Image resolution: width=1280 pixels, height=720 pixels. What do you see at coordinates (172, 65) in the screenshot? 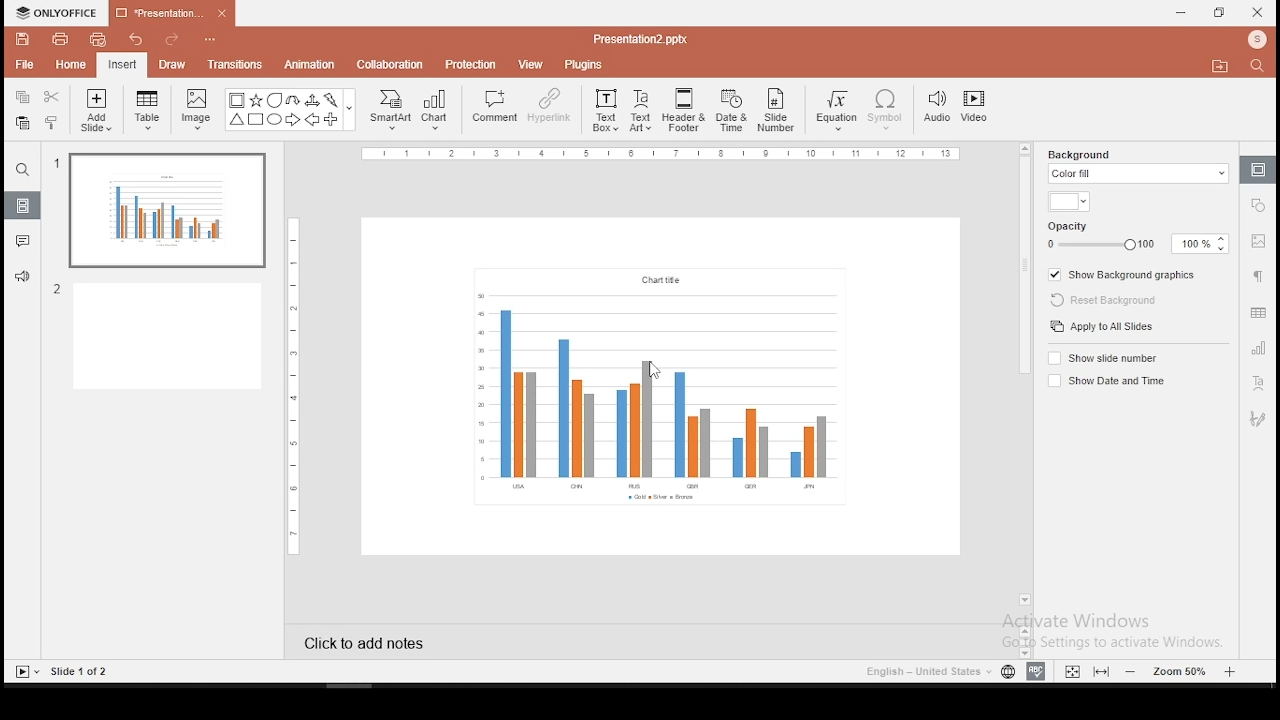
I see `draw` at bounding box center [172, 65].